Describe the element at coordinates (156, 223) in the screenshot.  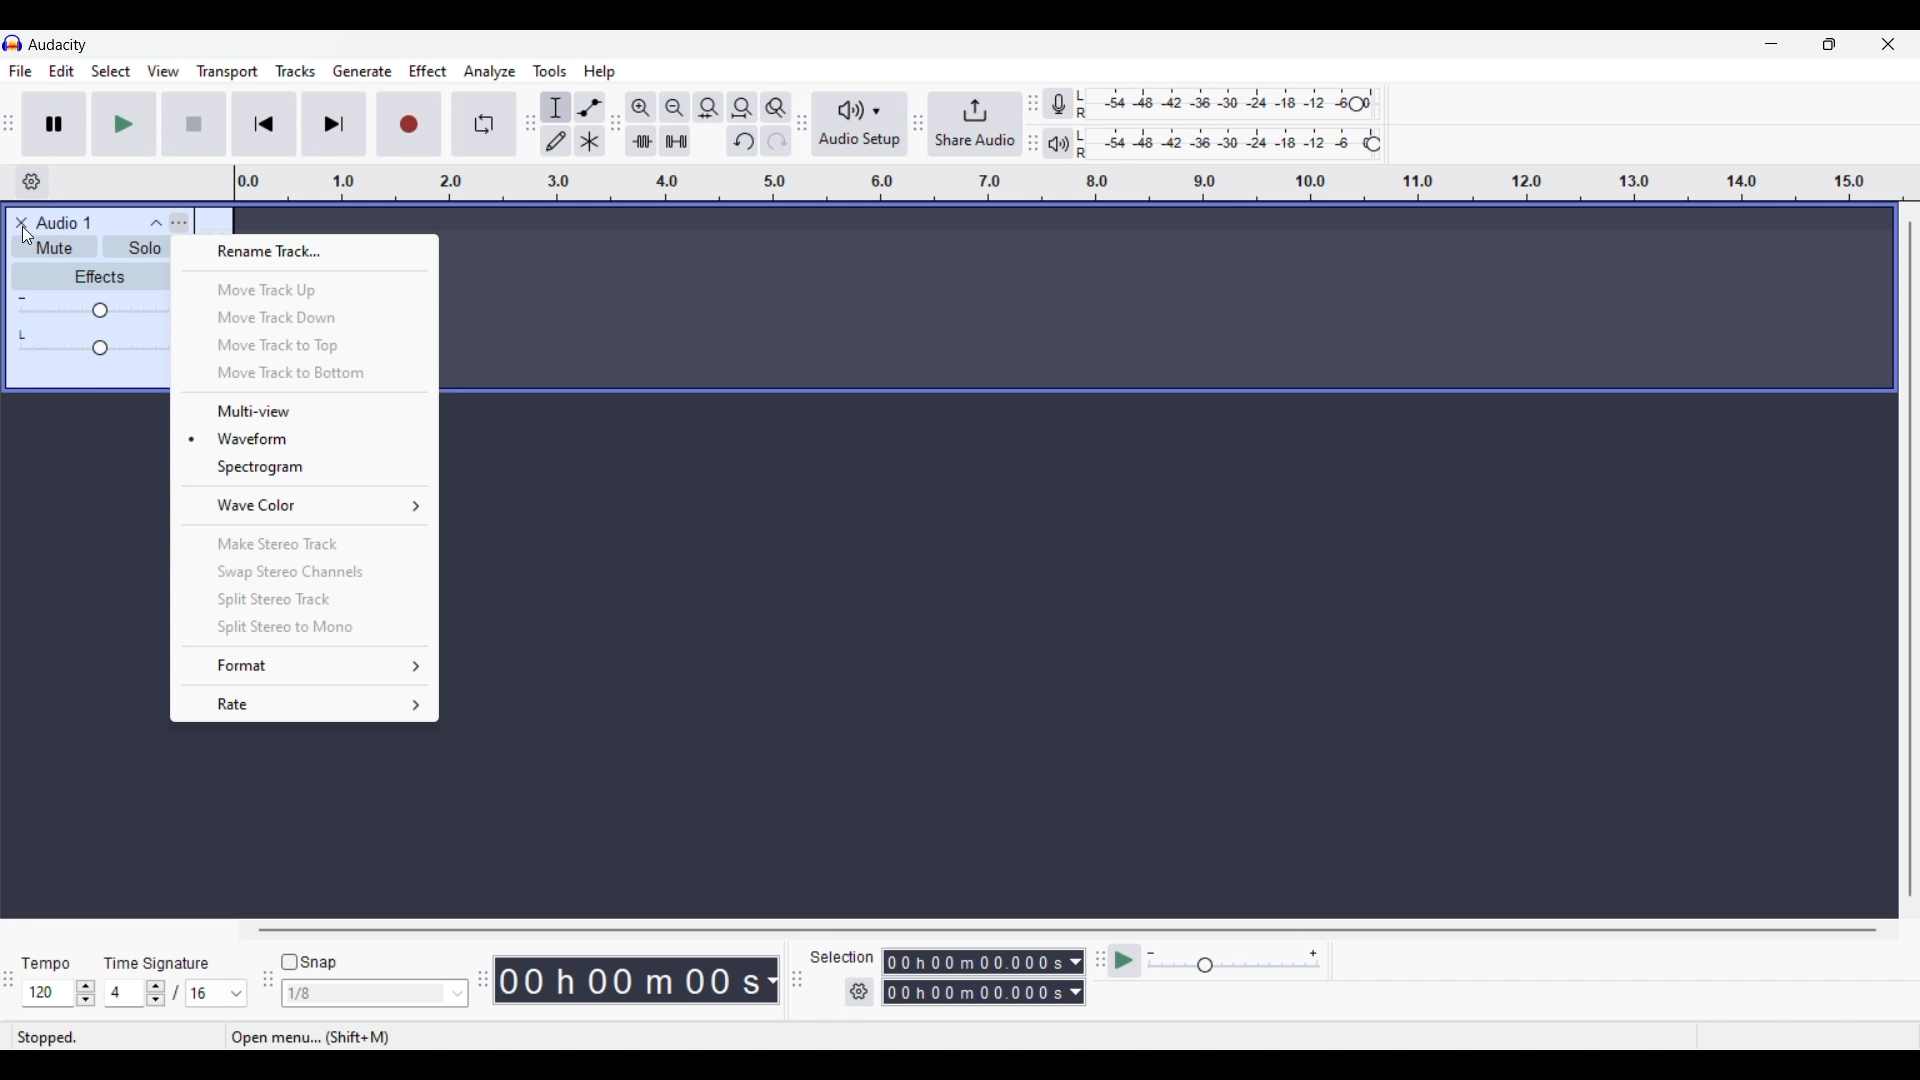
I see `Collapse` at that location.